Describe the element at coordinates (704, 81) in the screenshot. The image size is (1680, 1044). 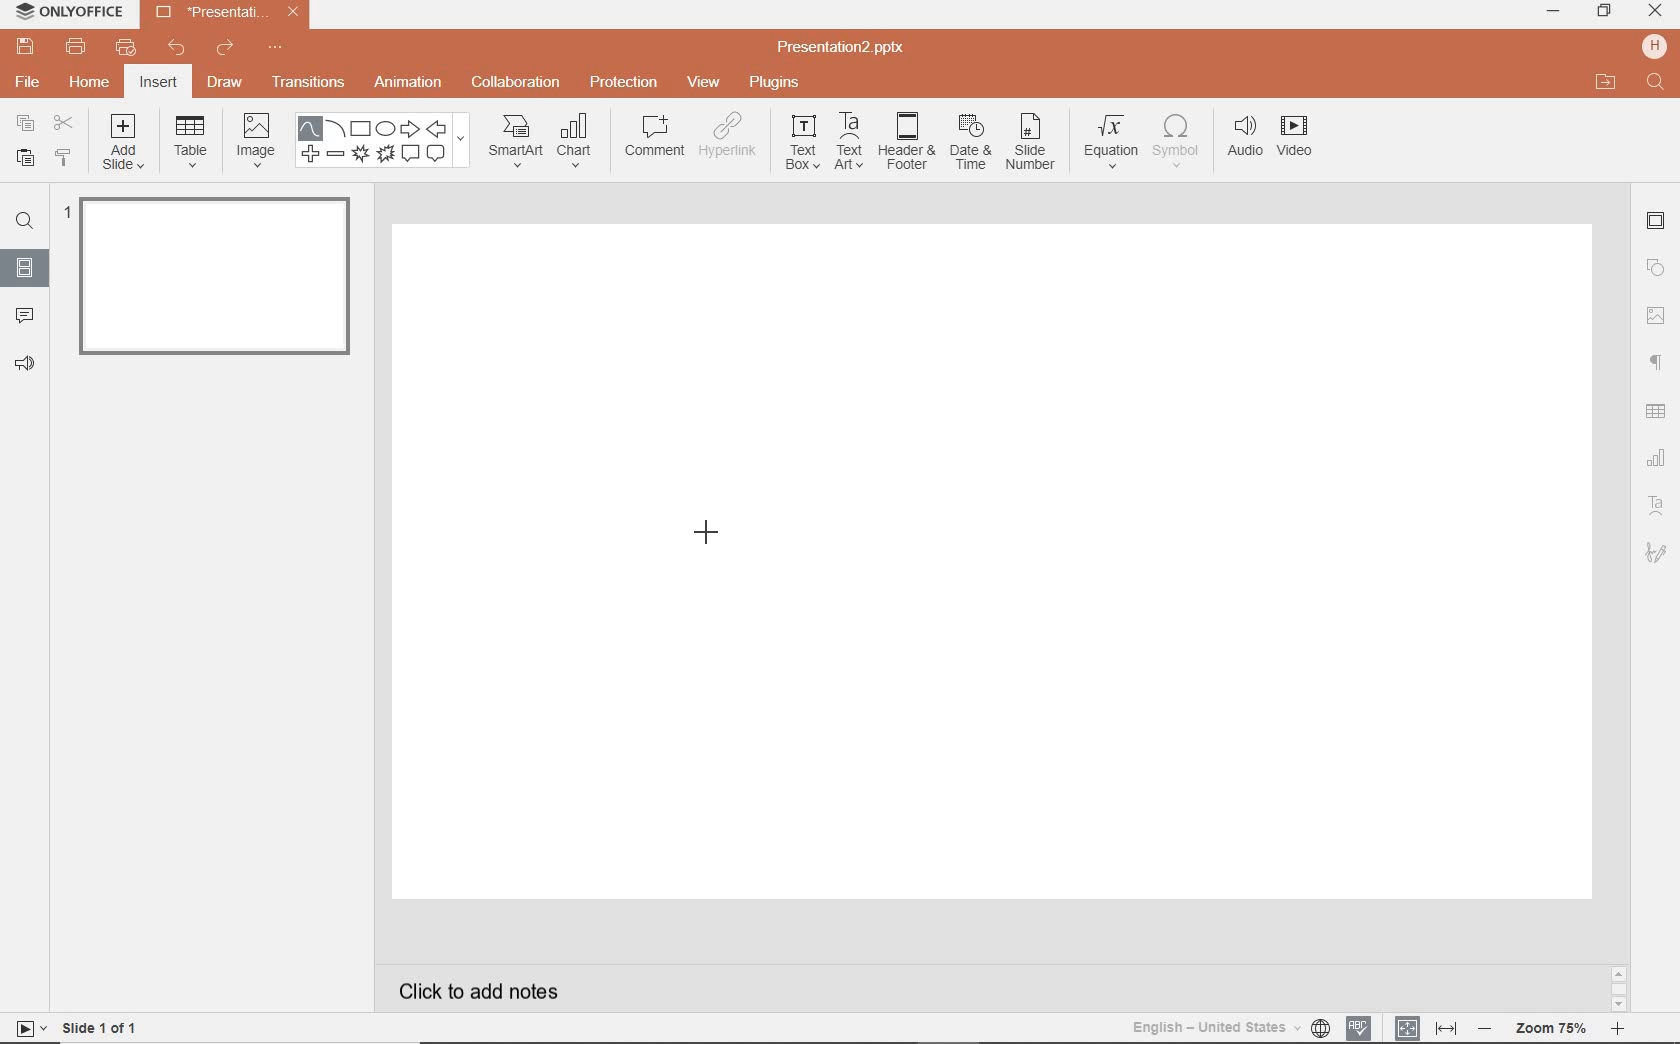
I see `VIEW` at that location.